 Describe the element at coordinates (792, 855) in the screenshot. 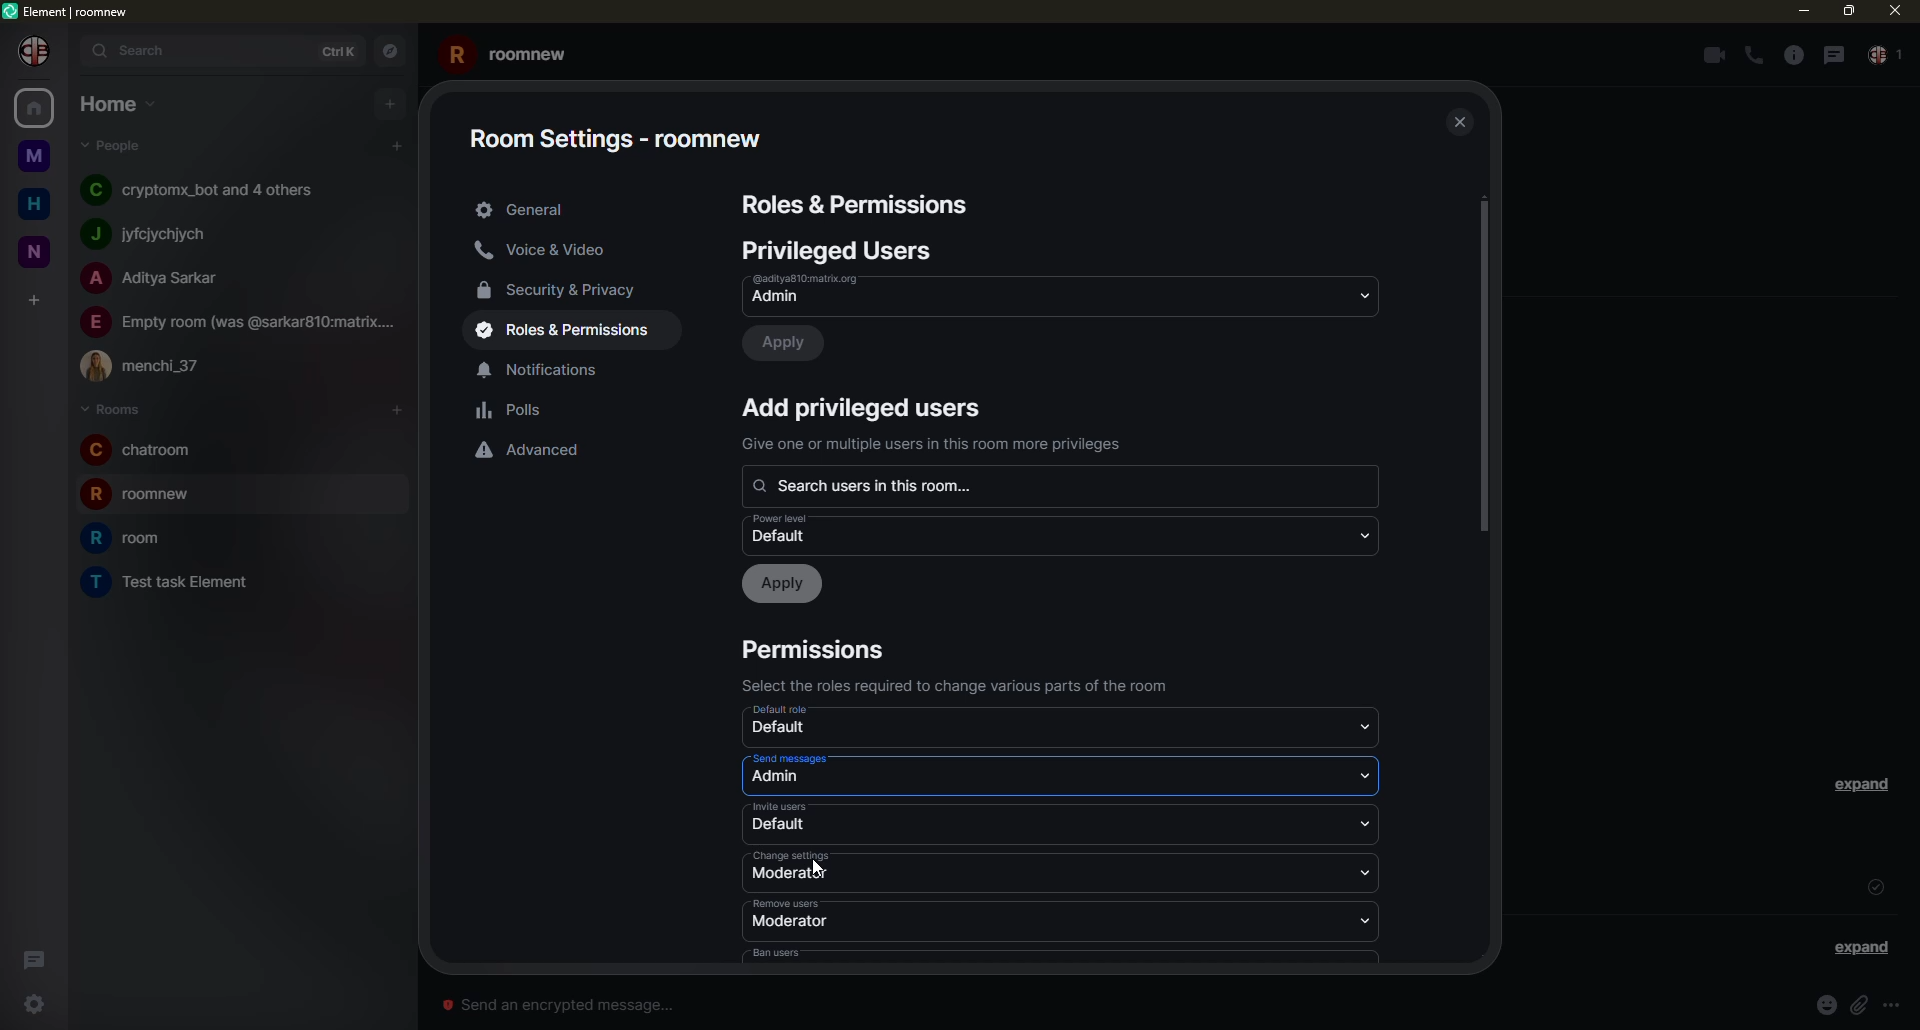

I see `change` at that location.